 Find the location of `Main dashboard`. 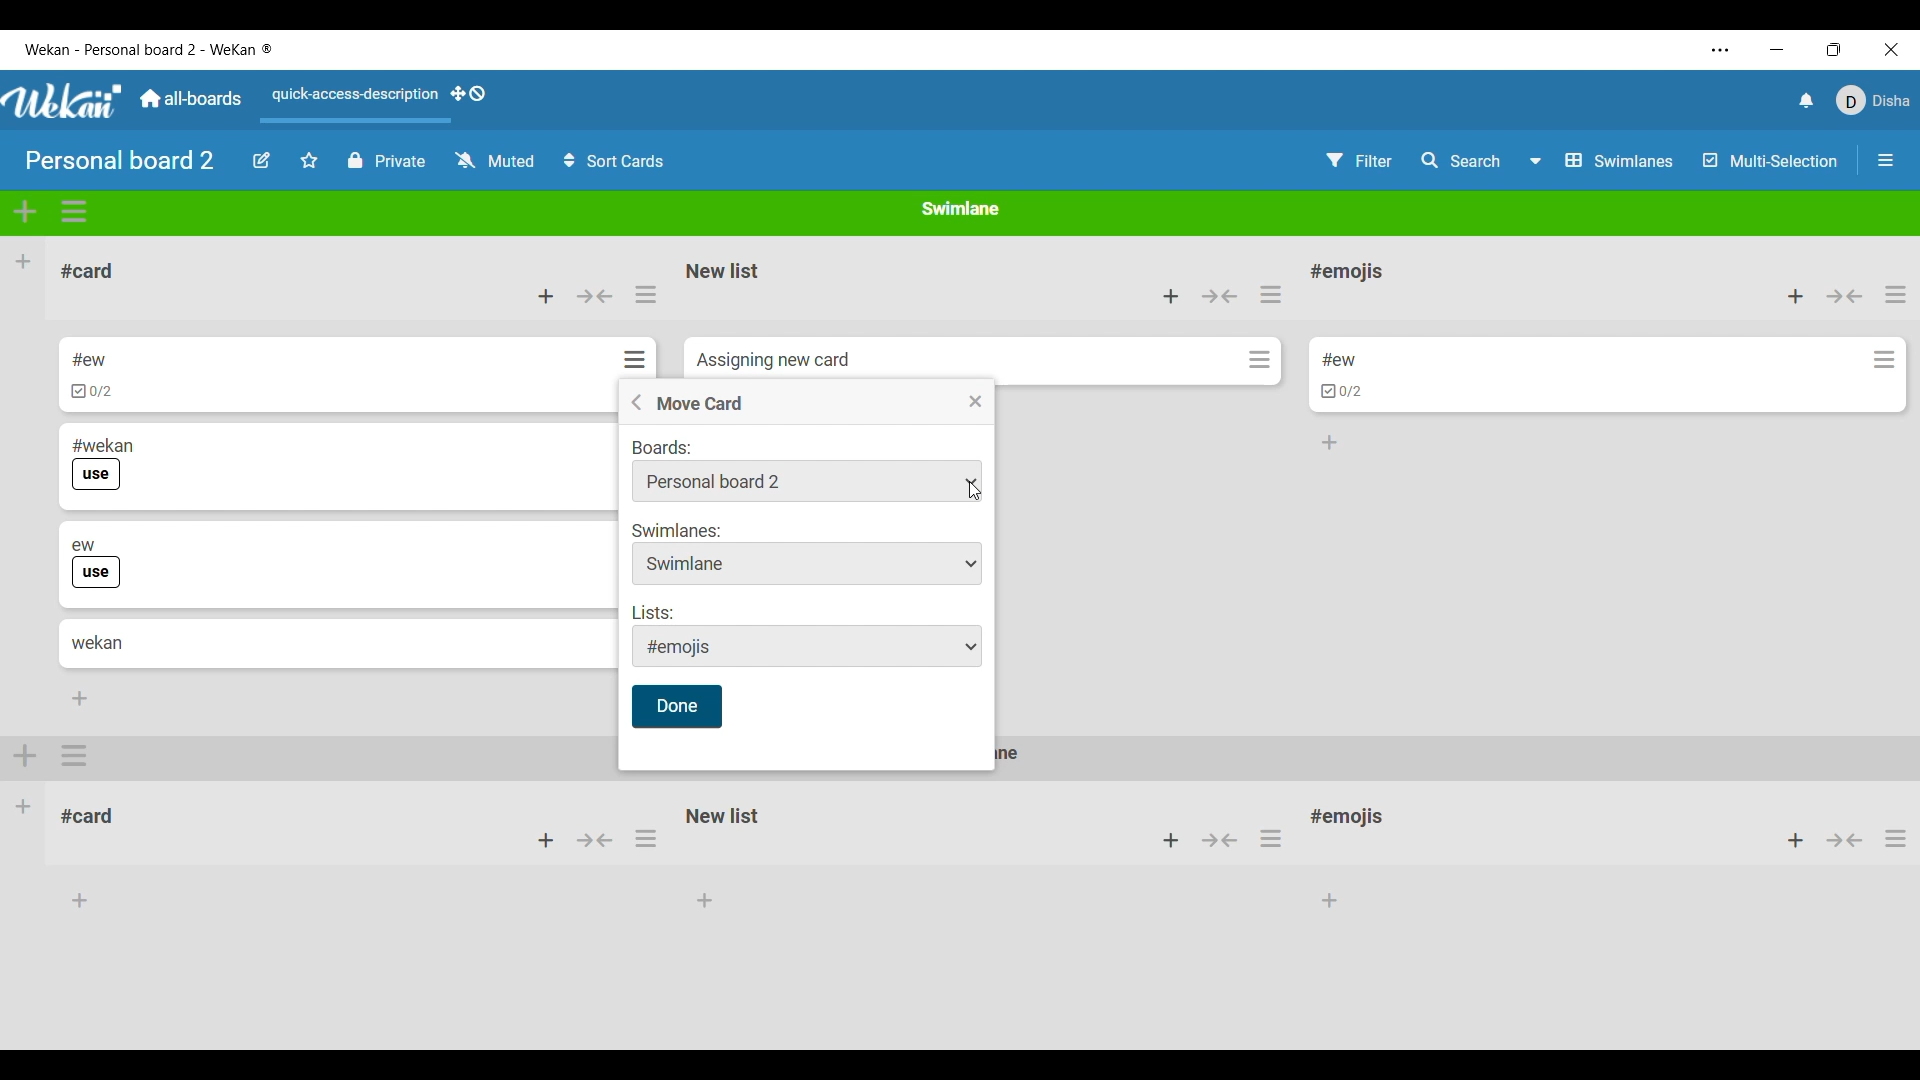

Main dashboard is located at coordinates (189, 98).